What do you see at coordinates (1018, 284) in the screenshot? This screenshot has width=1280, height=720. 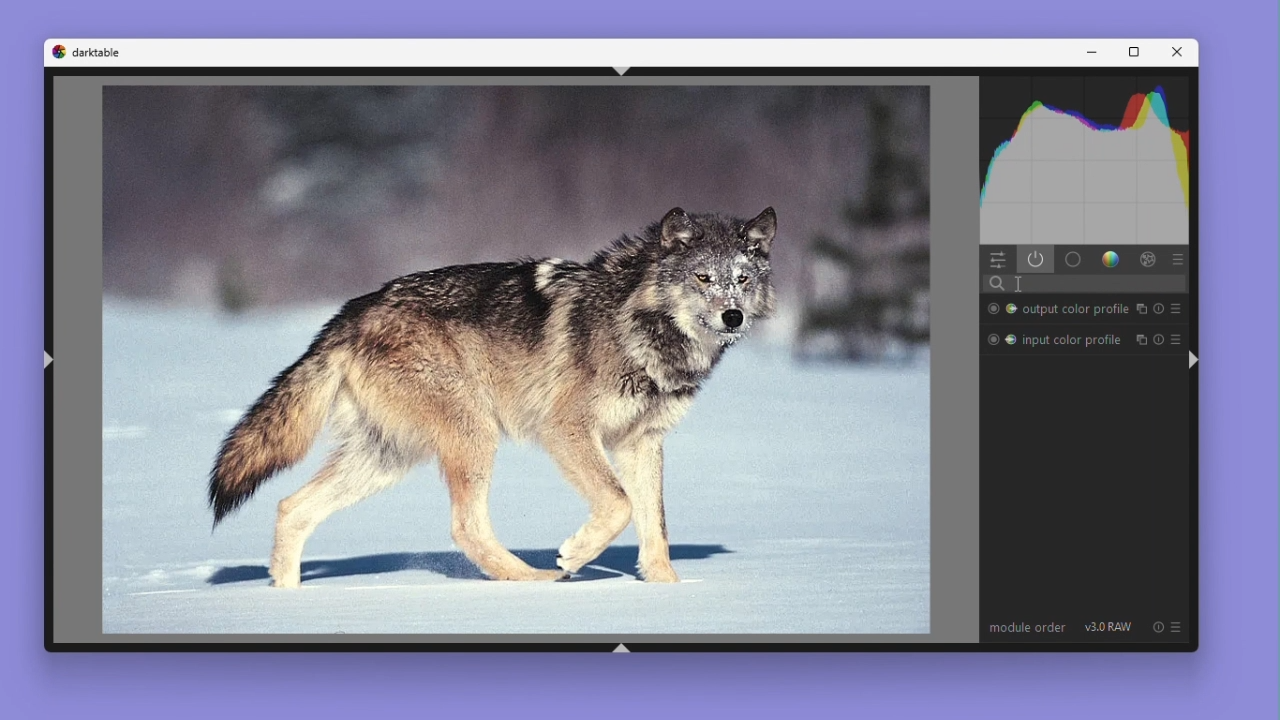 I see `Cursor` at bounding box center [1018, 284].